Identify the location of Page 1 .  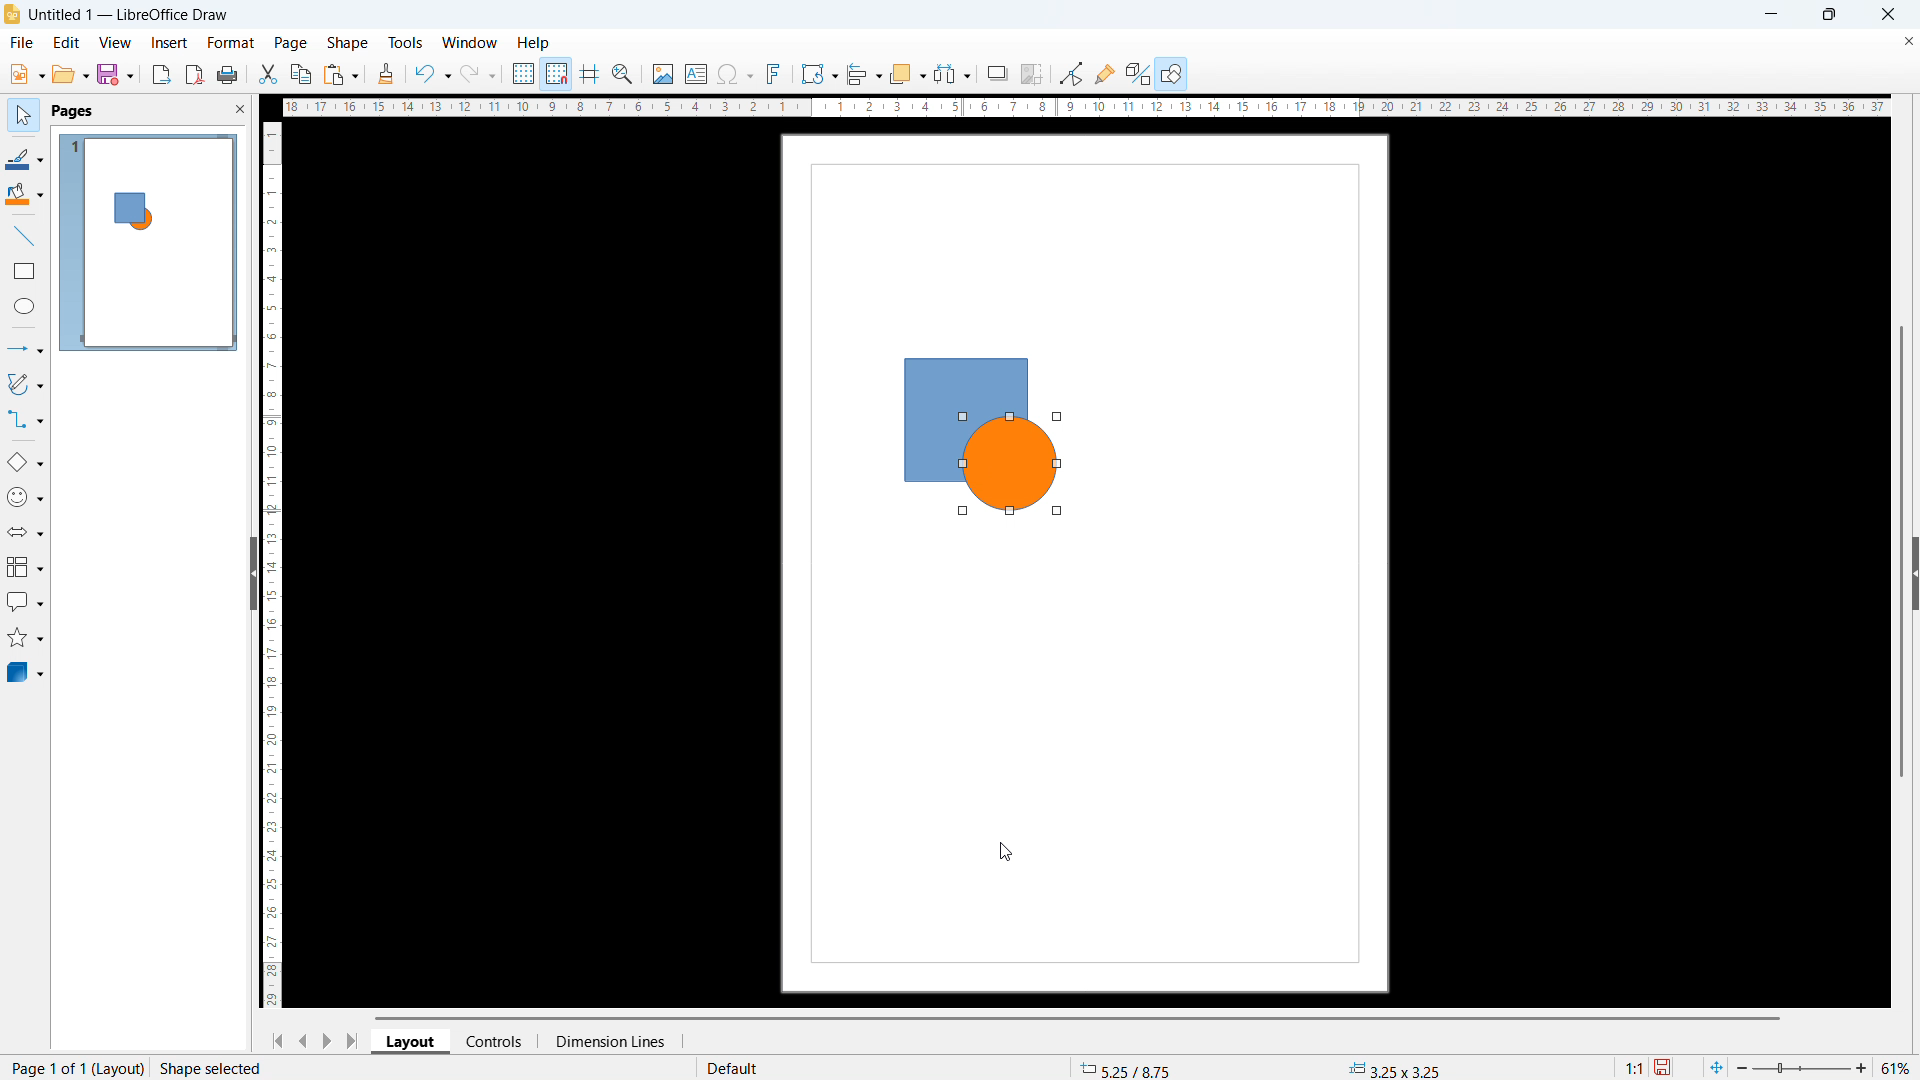
(151, 245).